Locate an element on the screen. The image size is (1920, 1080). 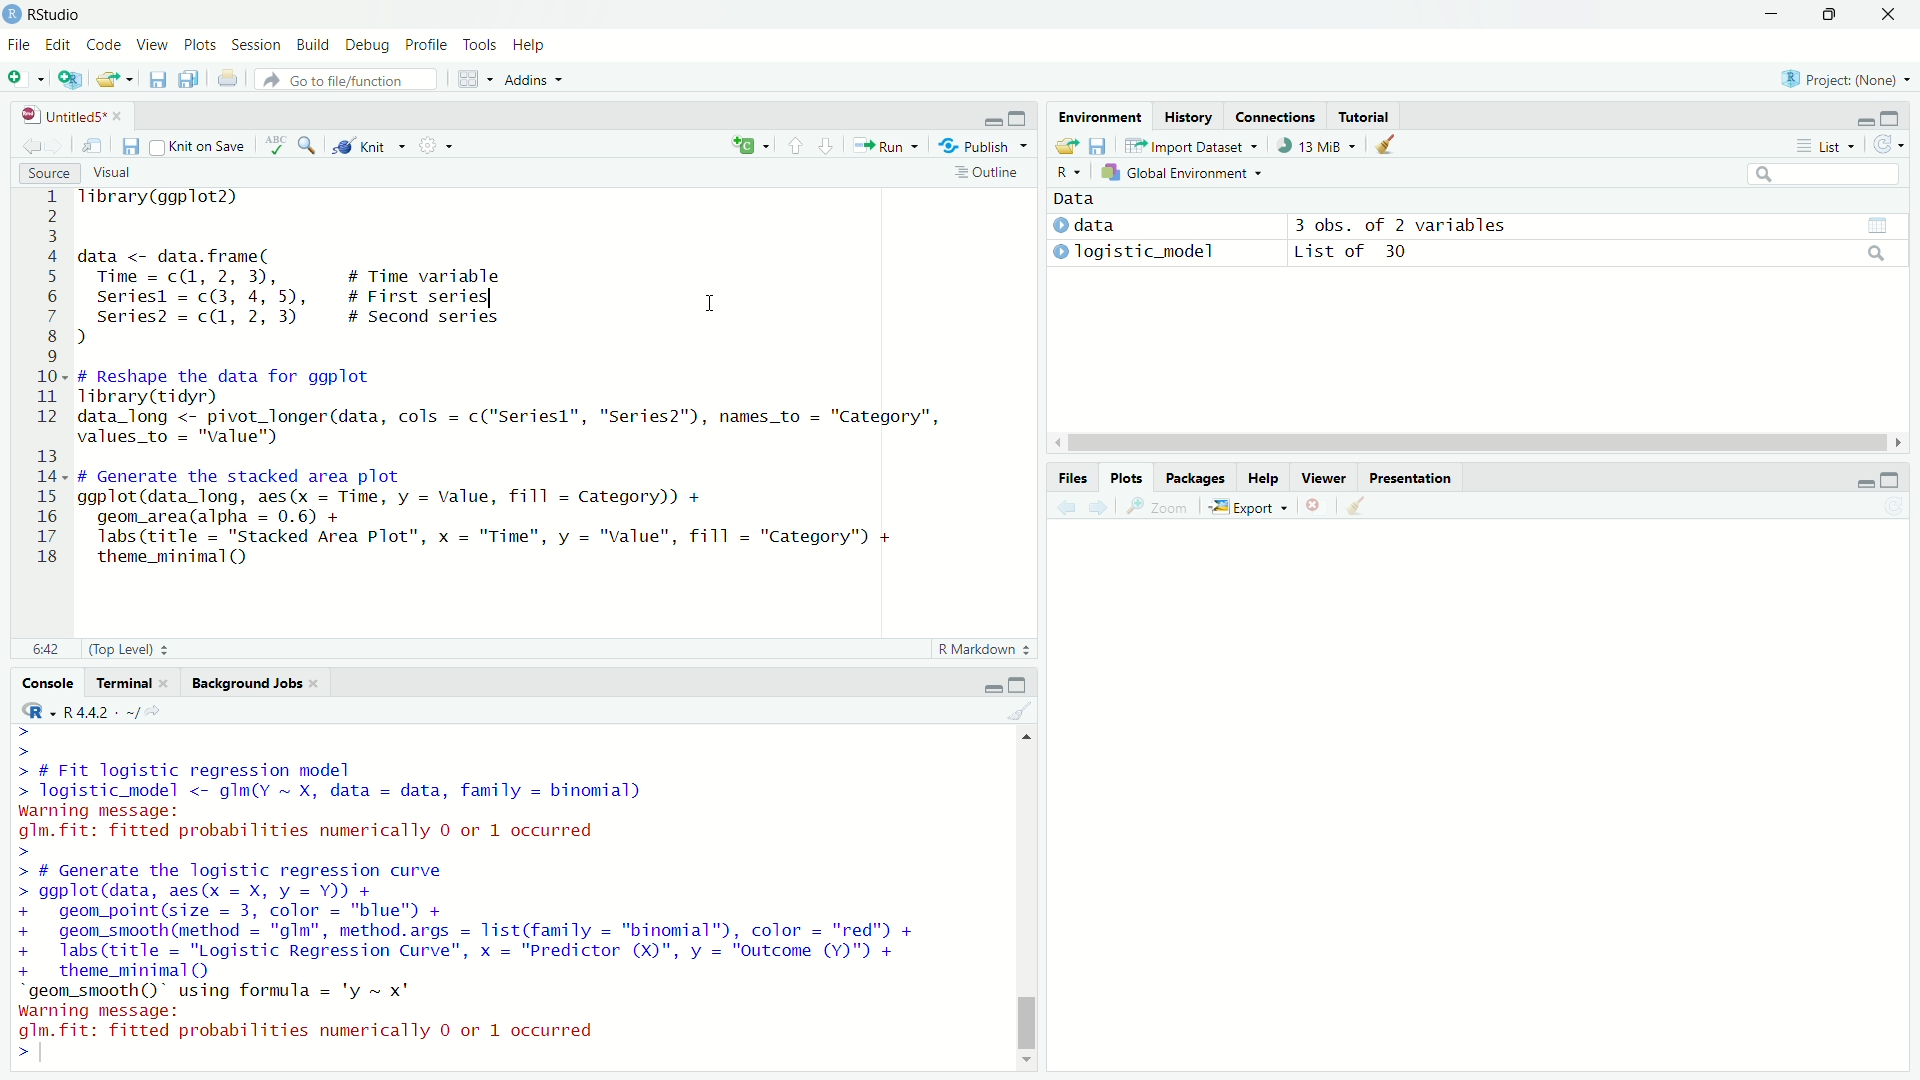
Environment is located at coordinates (1098, 116).